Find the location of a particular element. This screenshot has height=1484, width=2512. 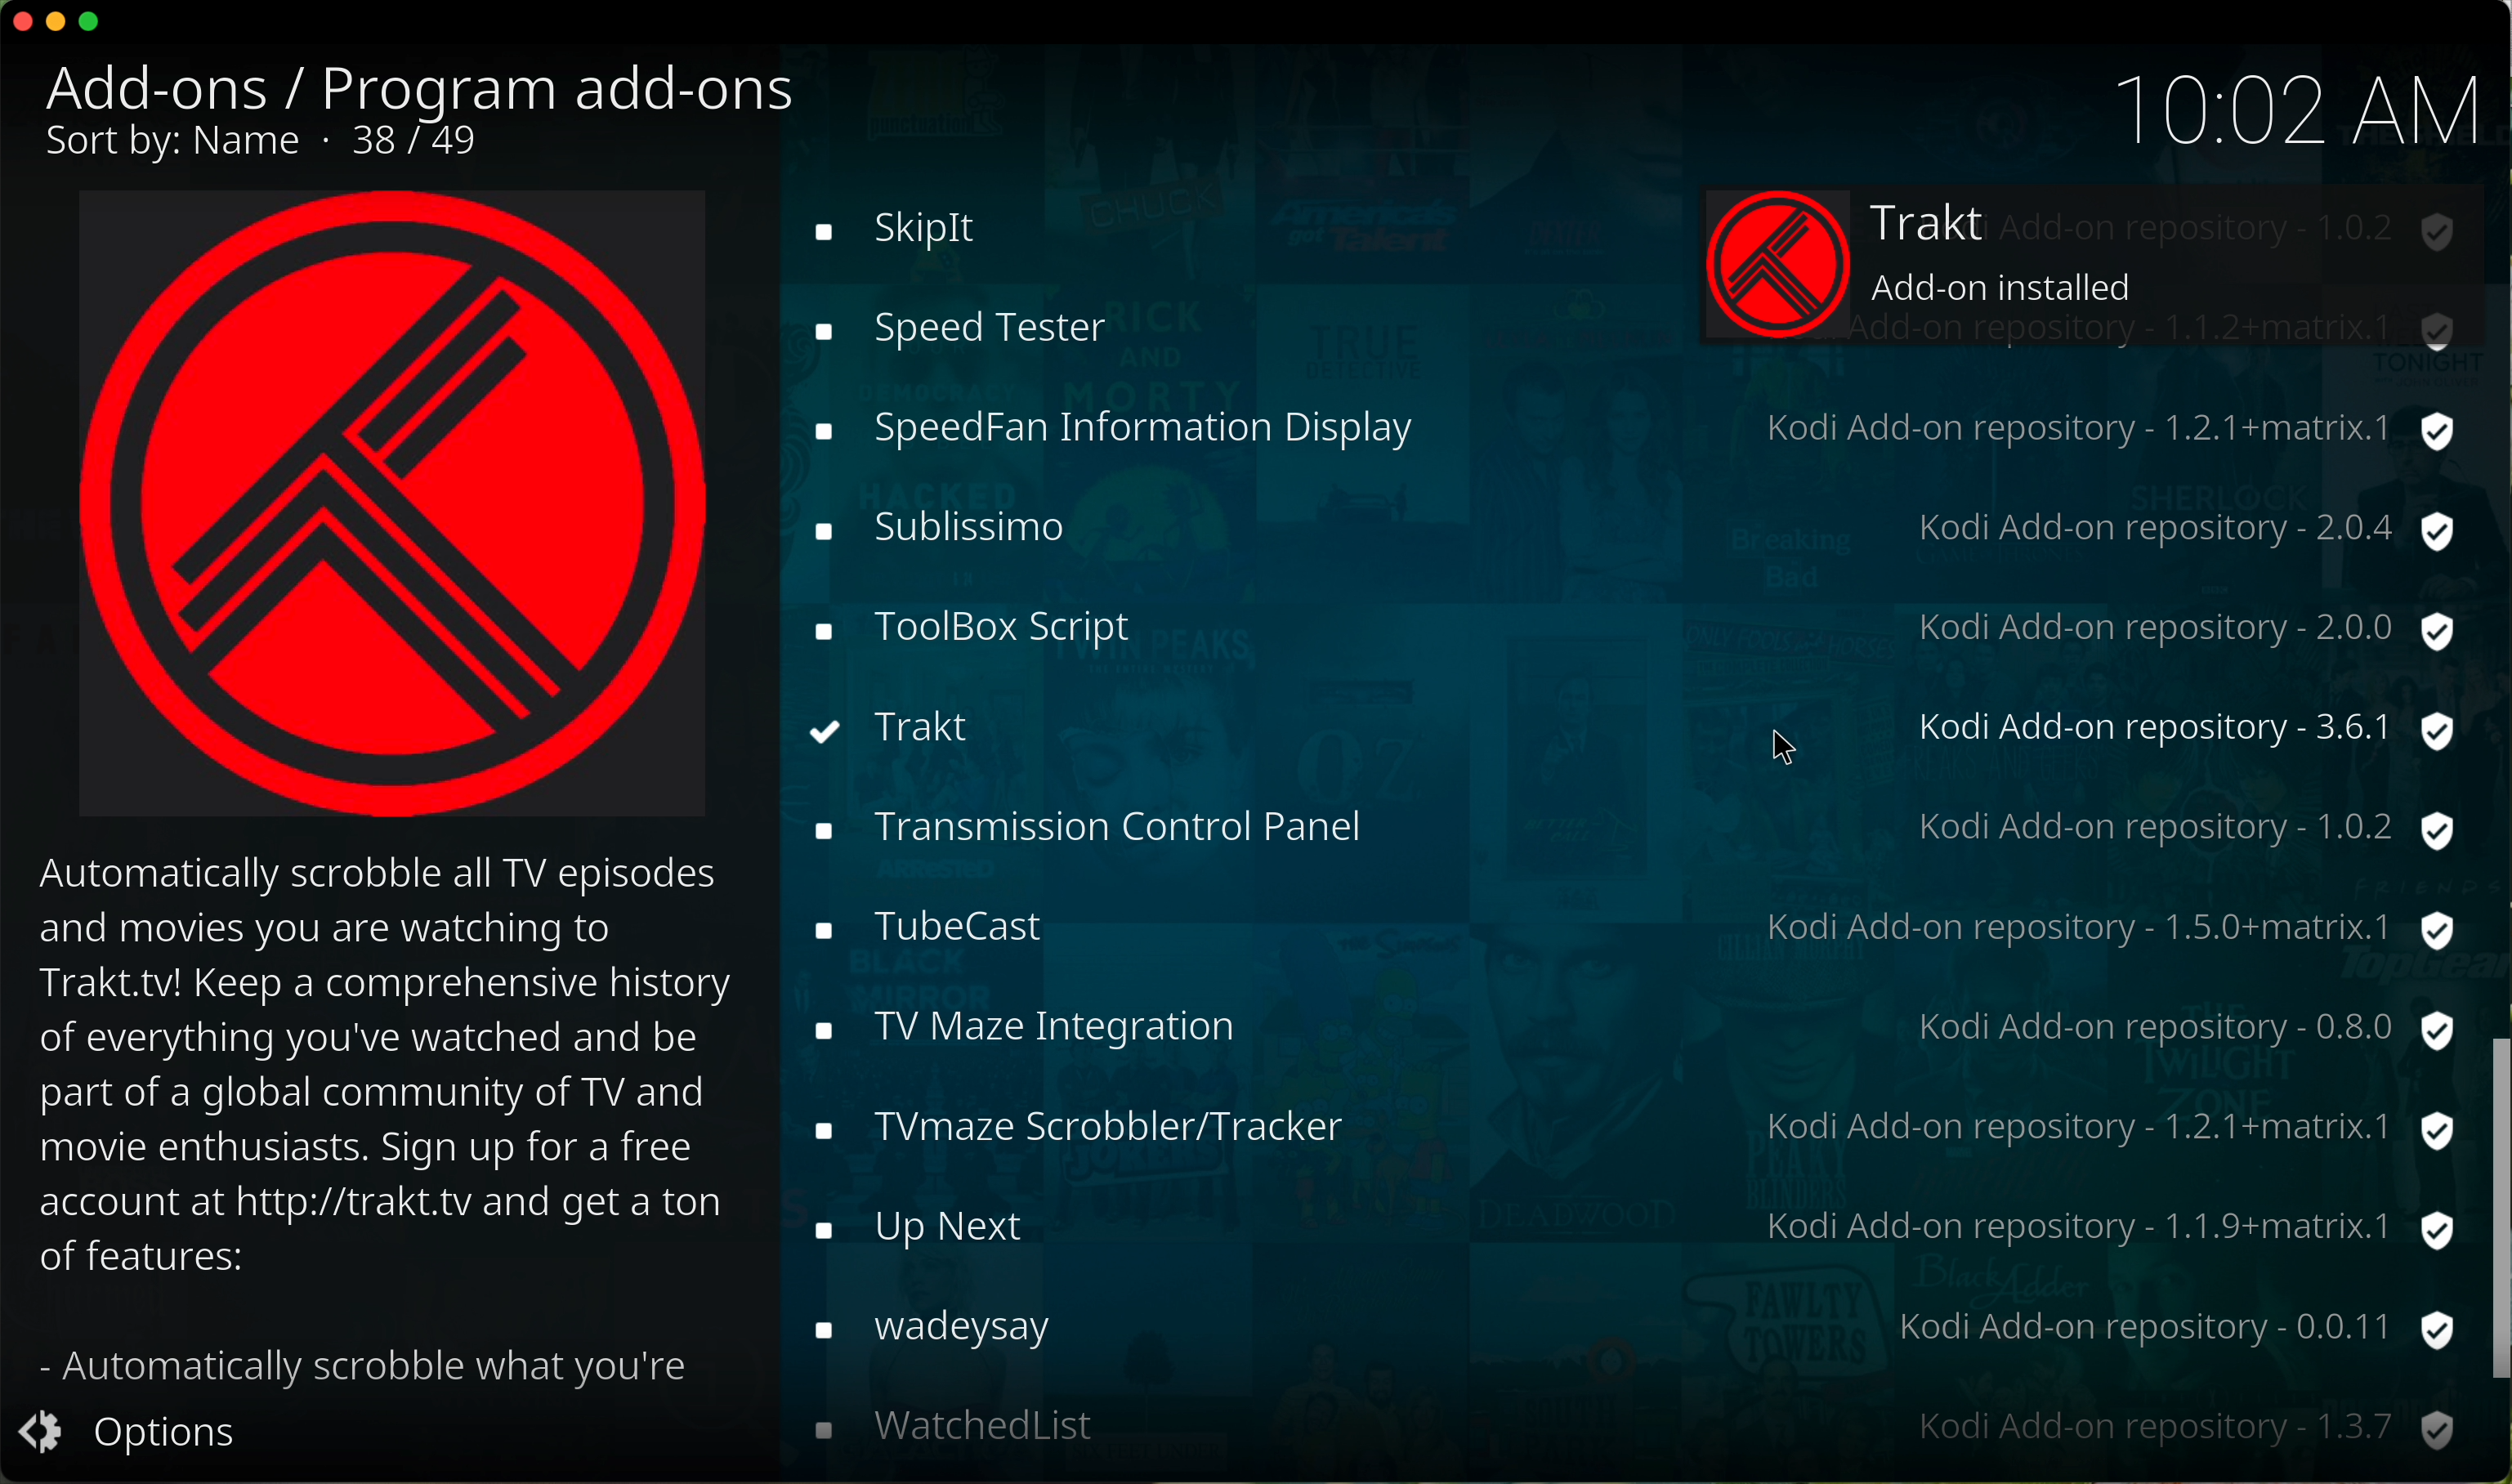

kodi add-on is located at coordinates (2168, 729).